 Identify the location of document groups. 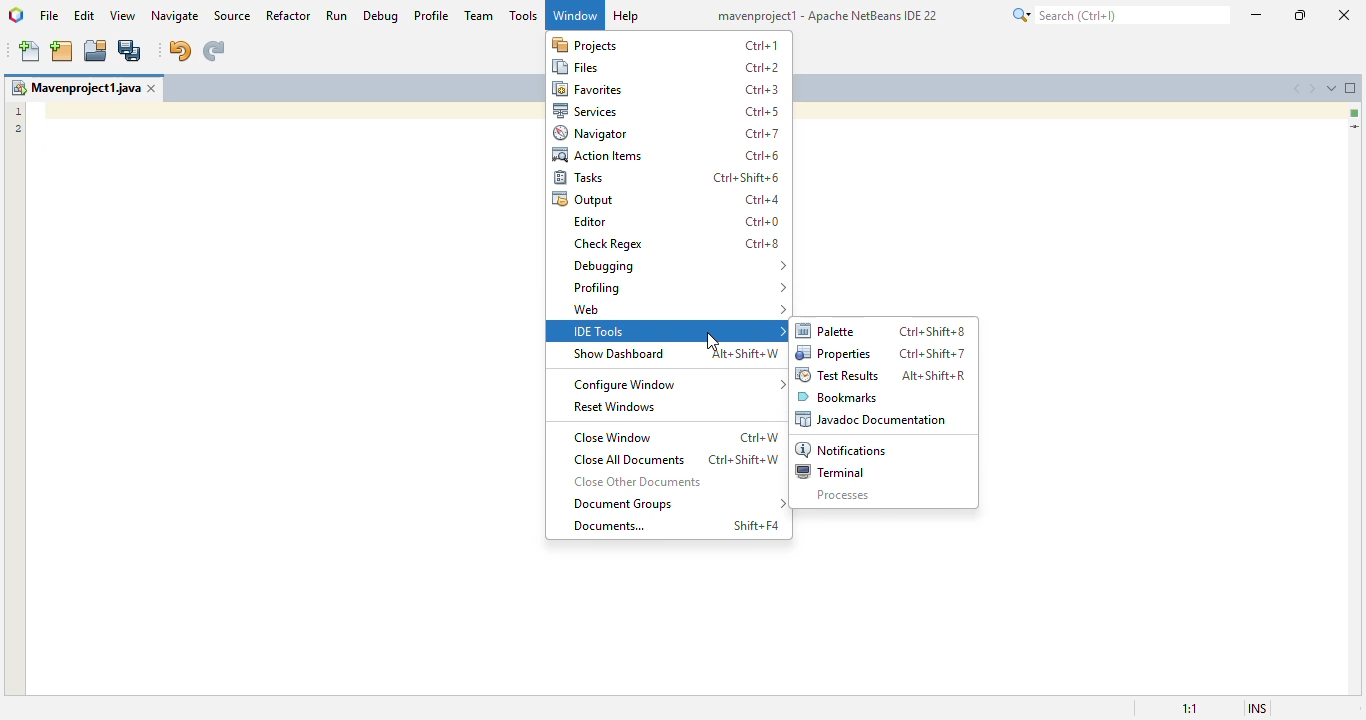
(680, 504).